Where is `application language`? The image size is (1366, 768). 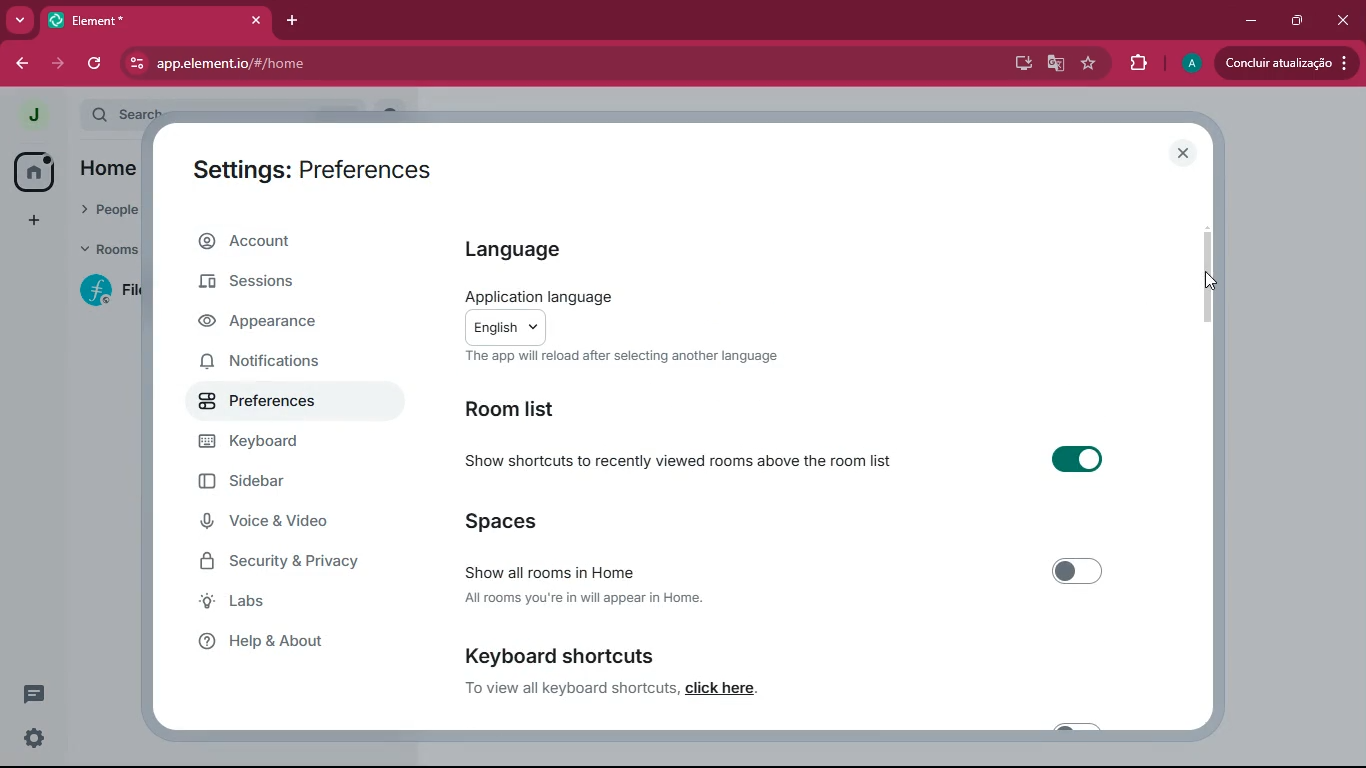
application language is located at coordinates (650, 296).